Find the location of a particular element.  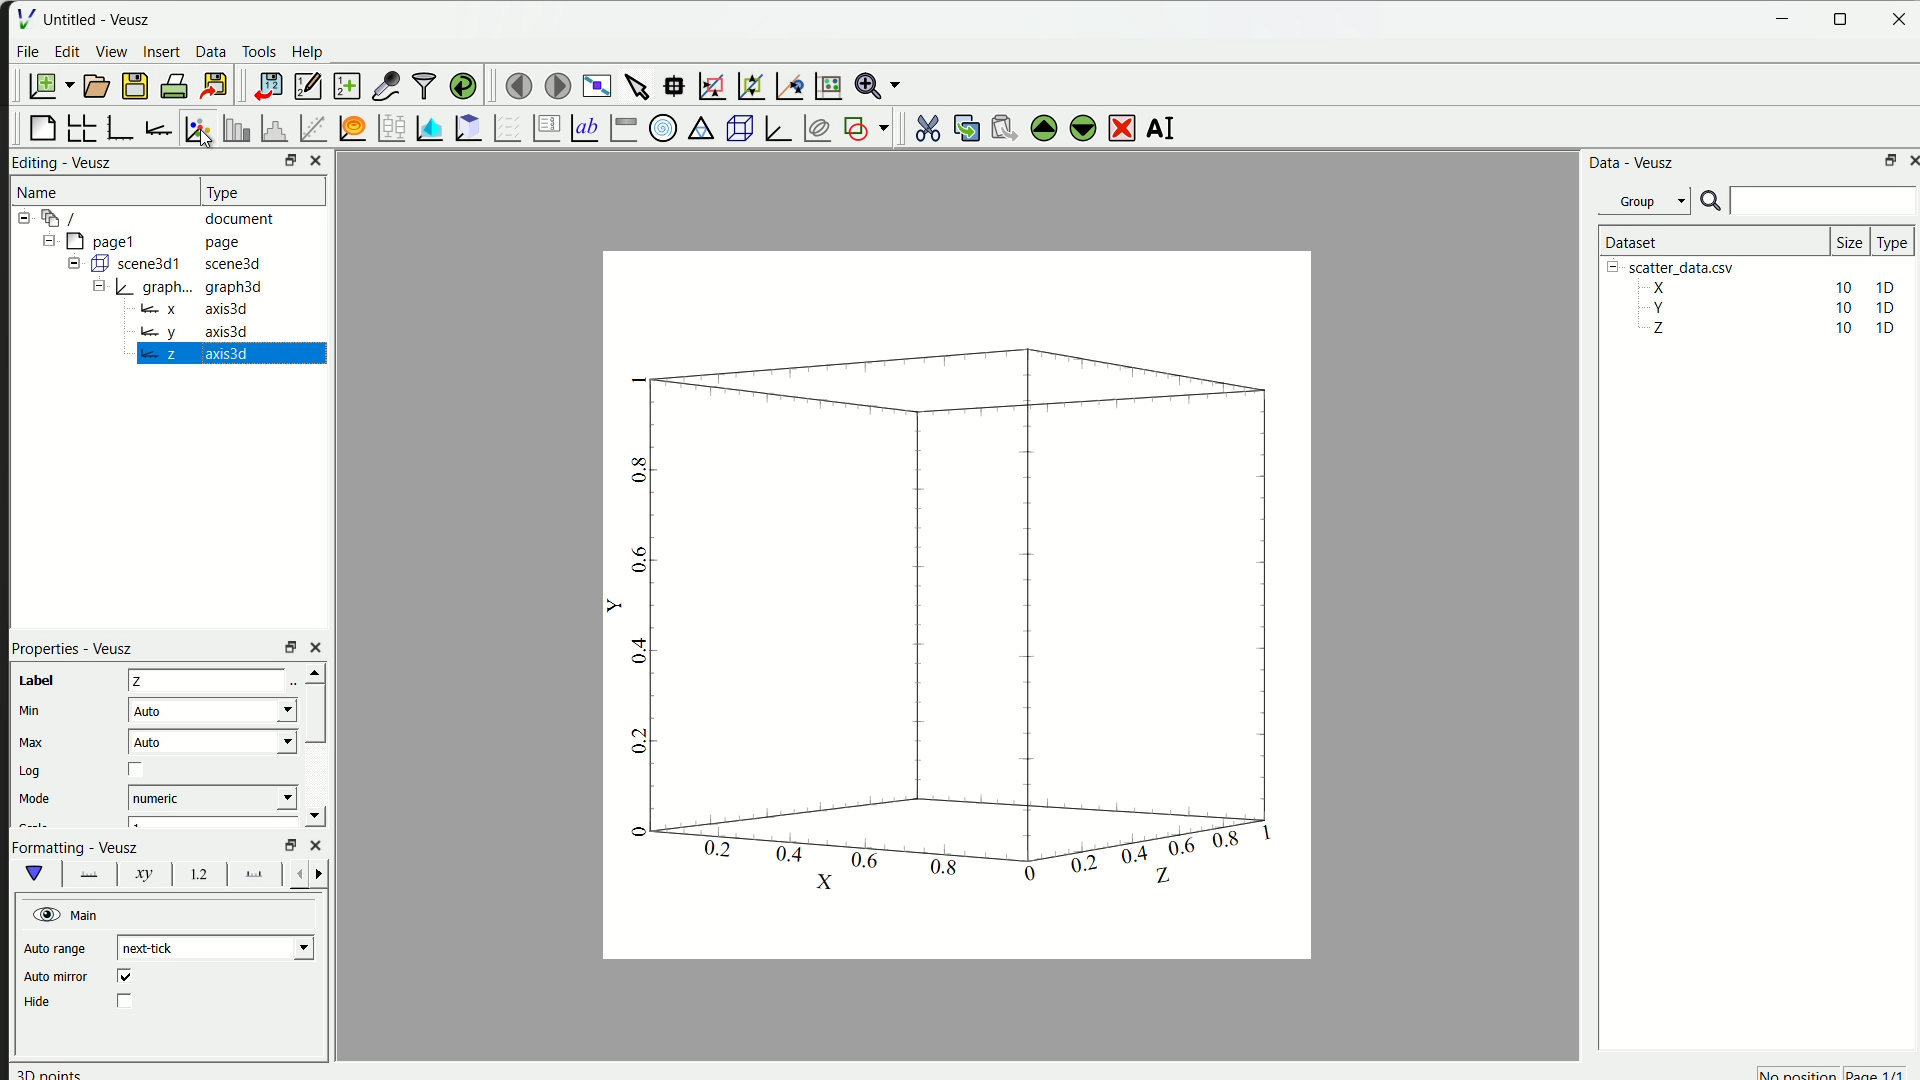

font is located at coordinates (156, 825).